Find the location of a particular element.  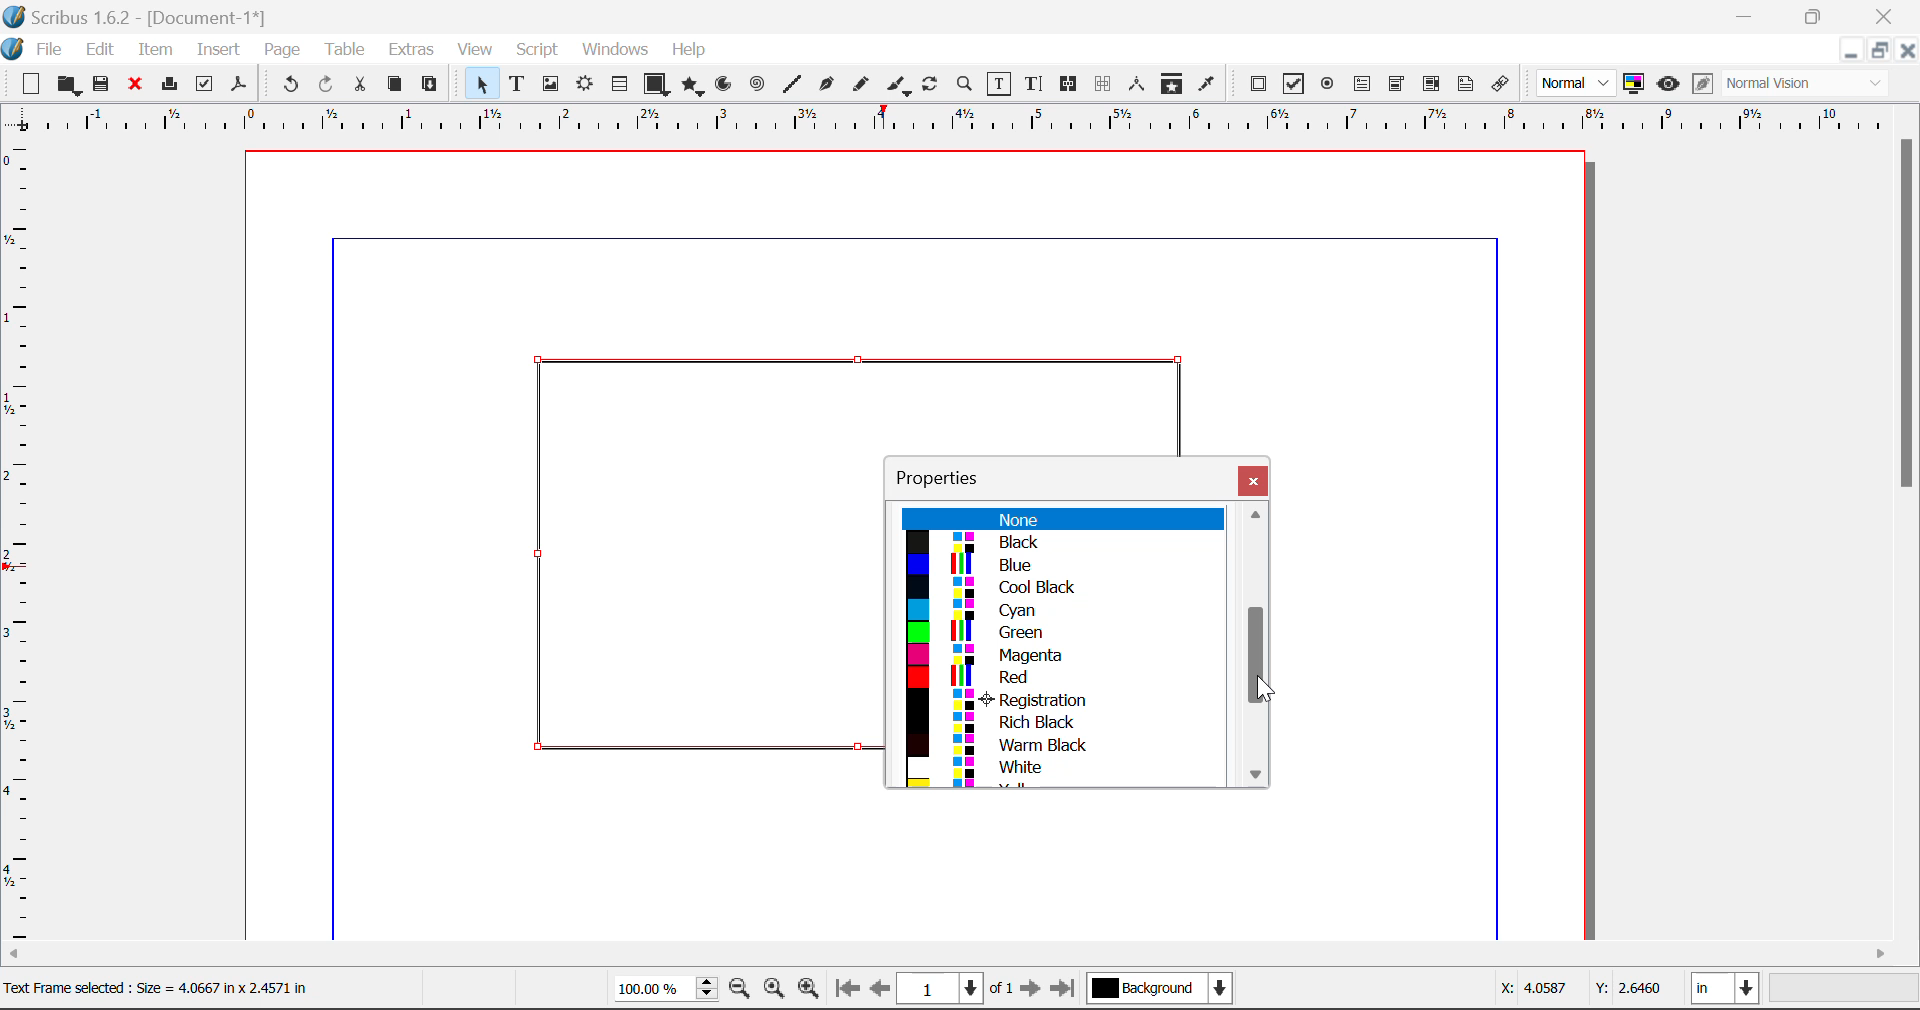

Open is located at coordinates (68, 85).